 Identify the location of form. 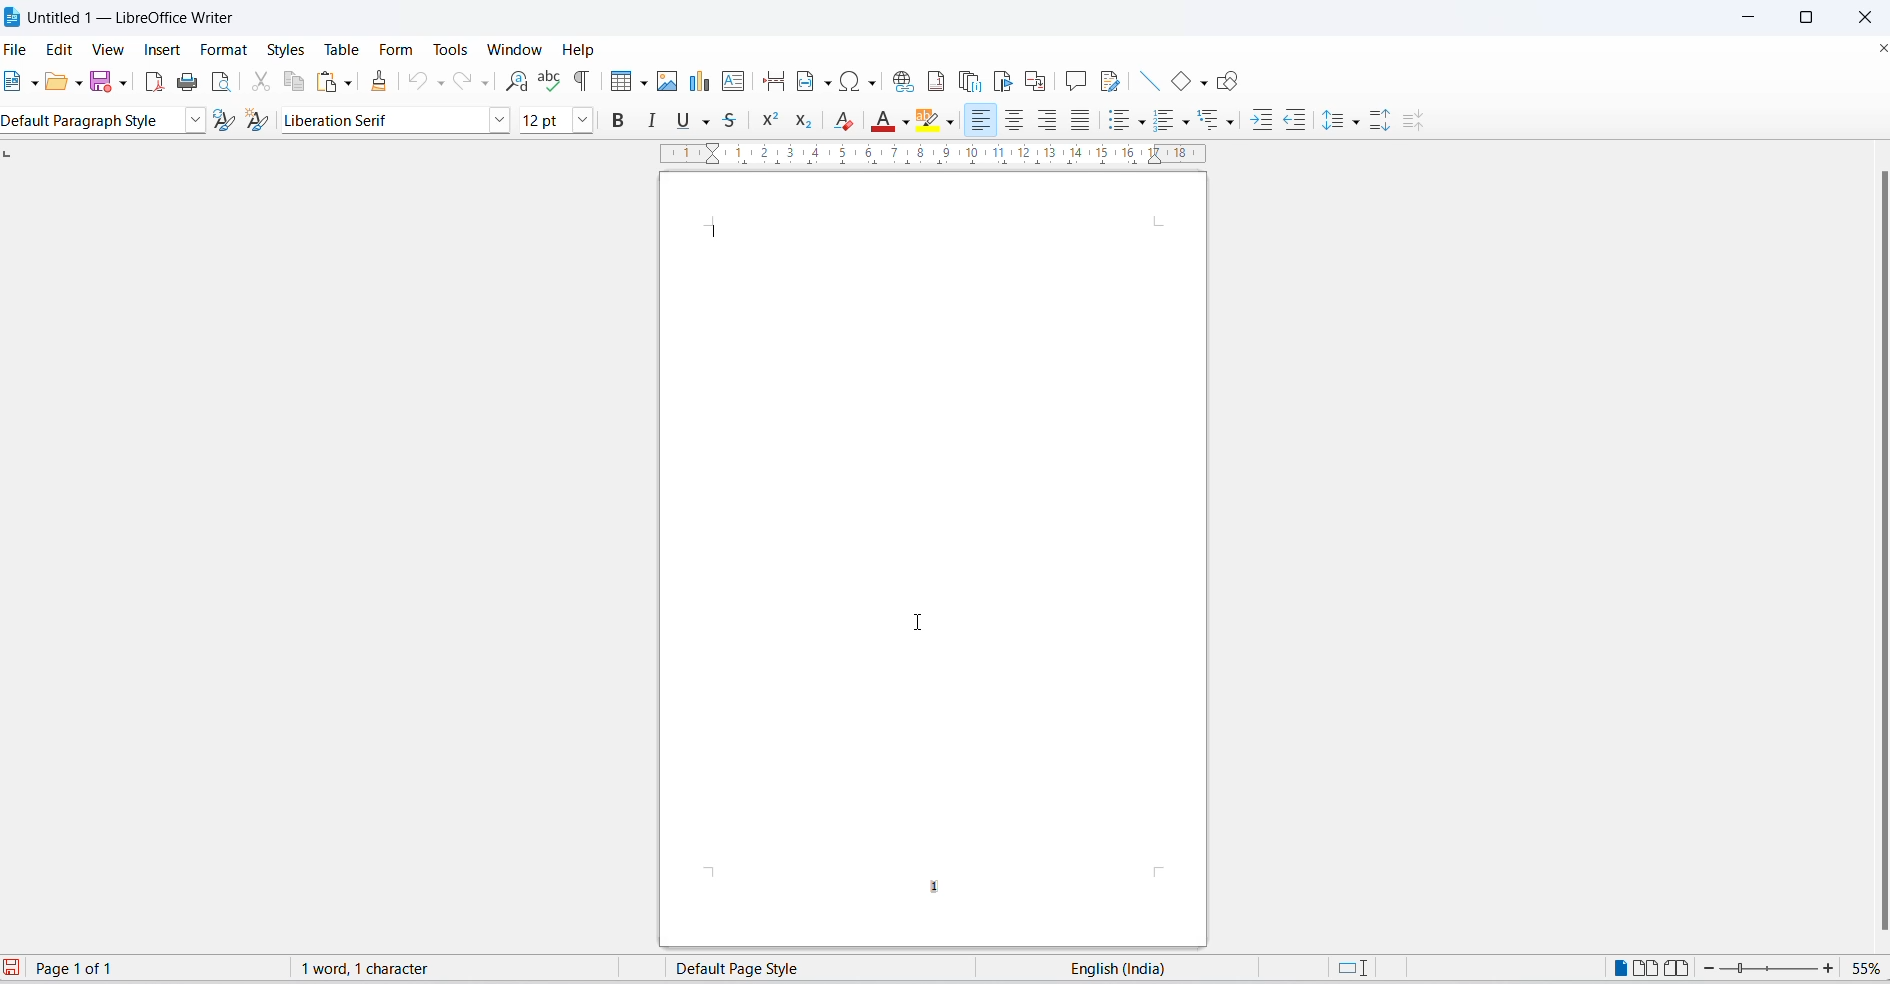
(396, 50).